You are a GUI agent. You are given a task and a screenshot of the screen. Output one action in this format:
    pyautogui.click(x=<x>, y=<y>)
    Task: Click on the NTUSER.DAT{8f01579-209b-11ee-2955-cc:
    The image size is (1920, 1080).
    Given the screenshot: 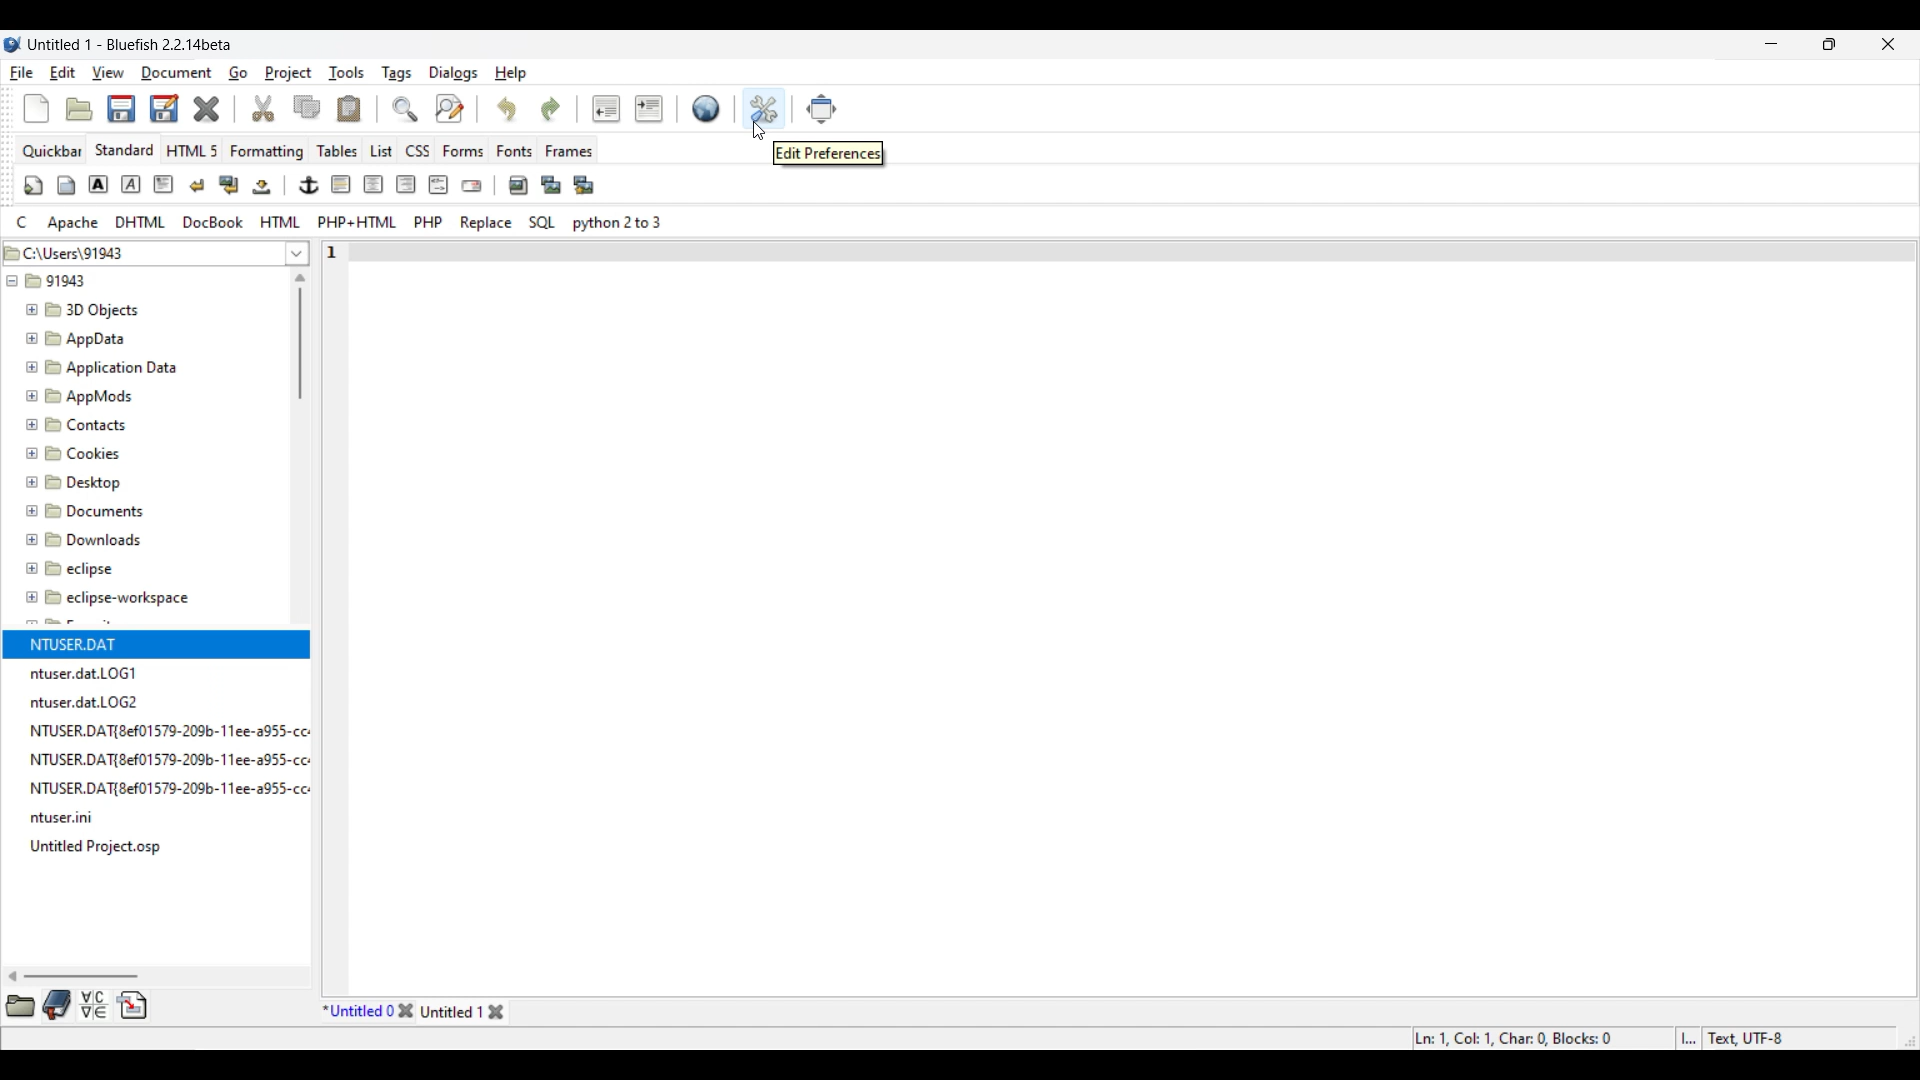 What is the action you would take?
    pyautogui.click(x=176, y=729)
    